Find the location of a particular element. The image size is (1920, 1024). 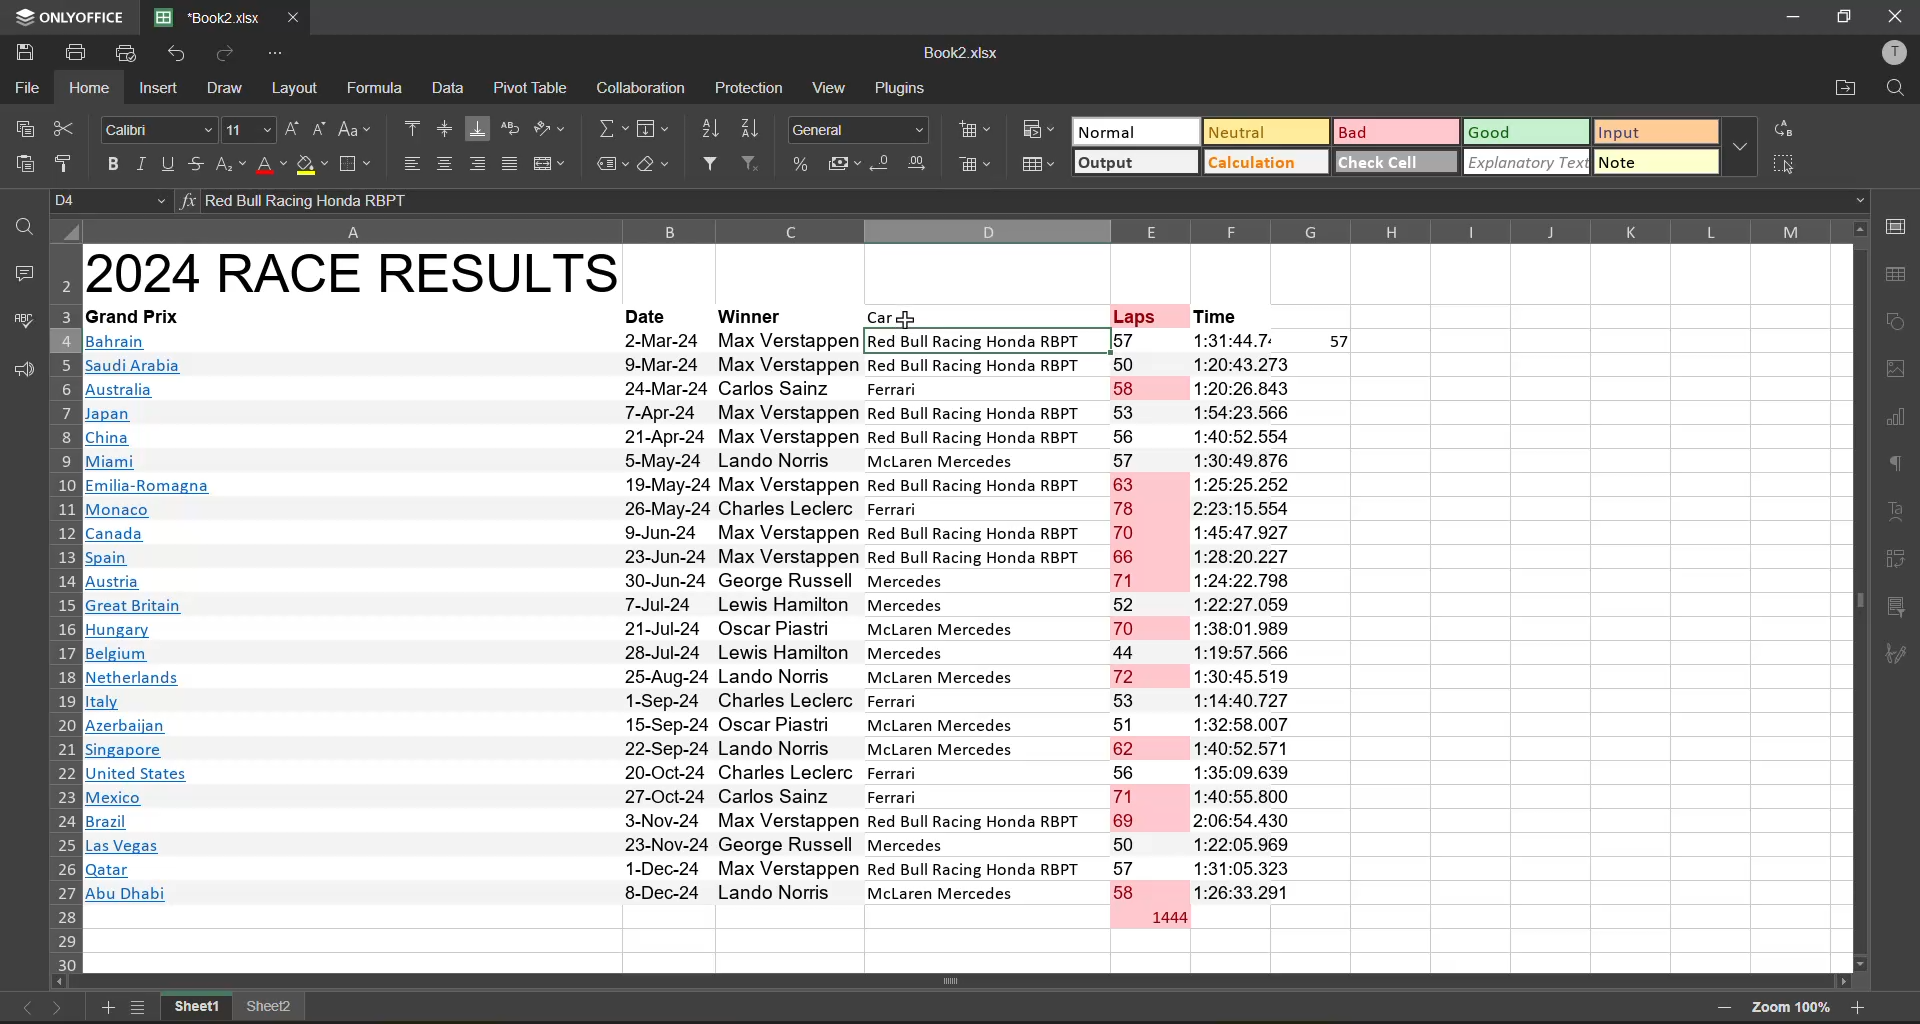

Scroll right is located at coordinates (1844, 982).